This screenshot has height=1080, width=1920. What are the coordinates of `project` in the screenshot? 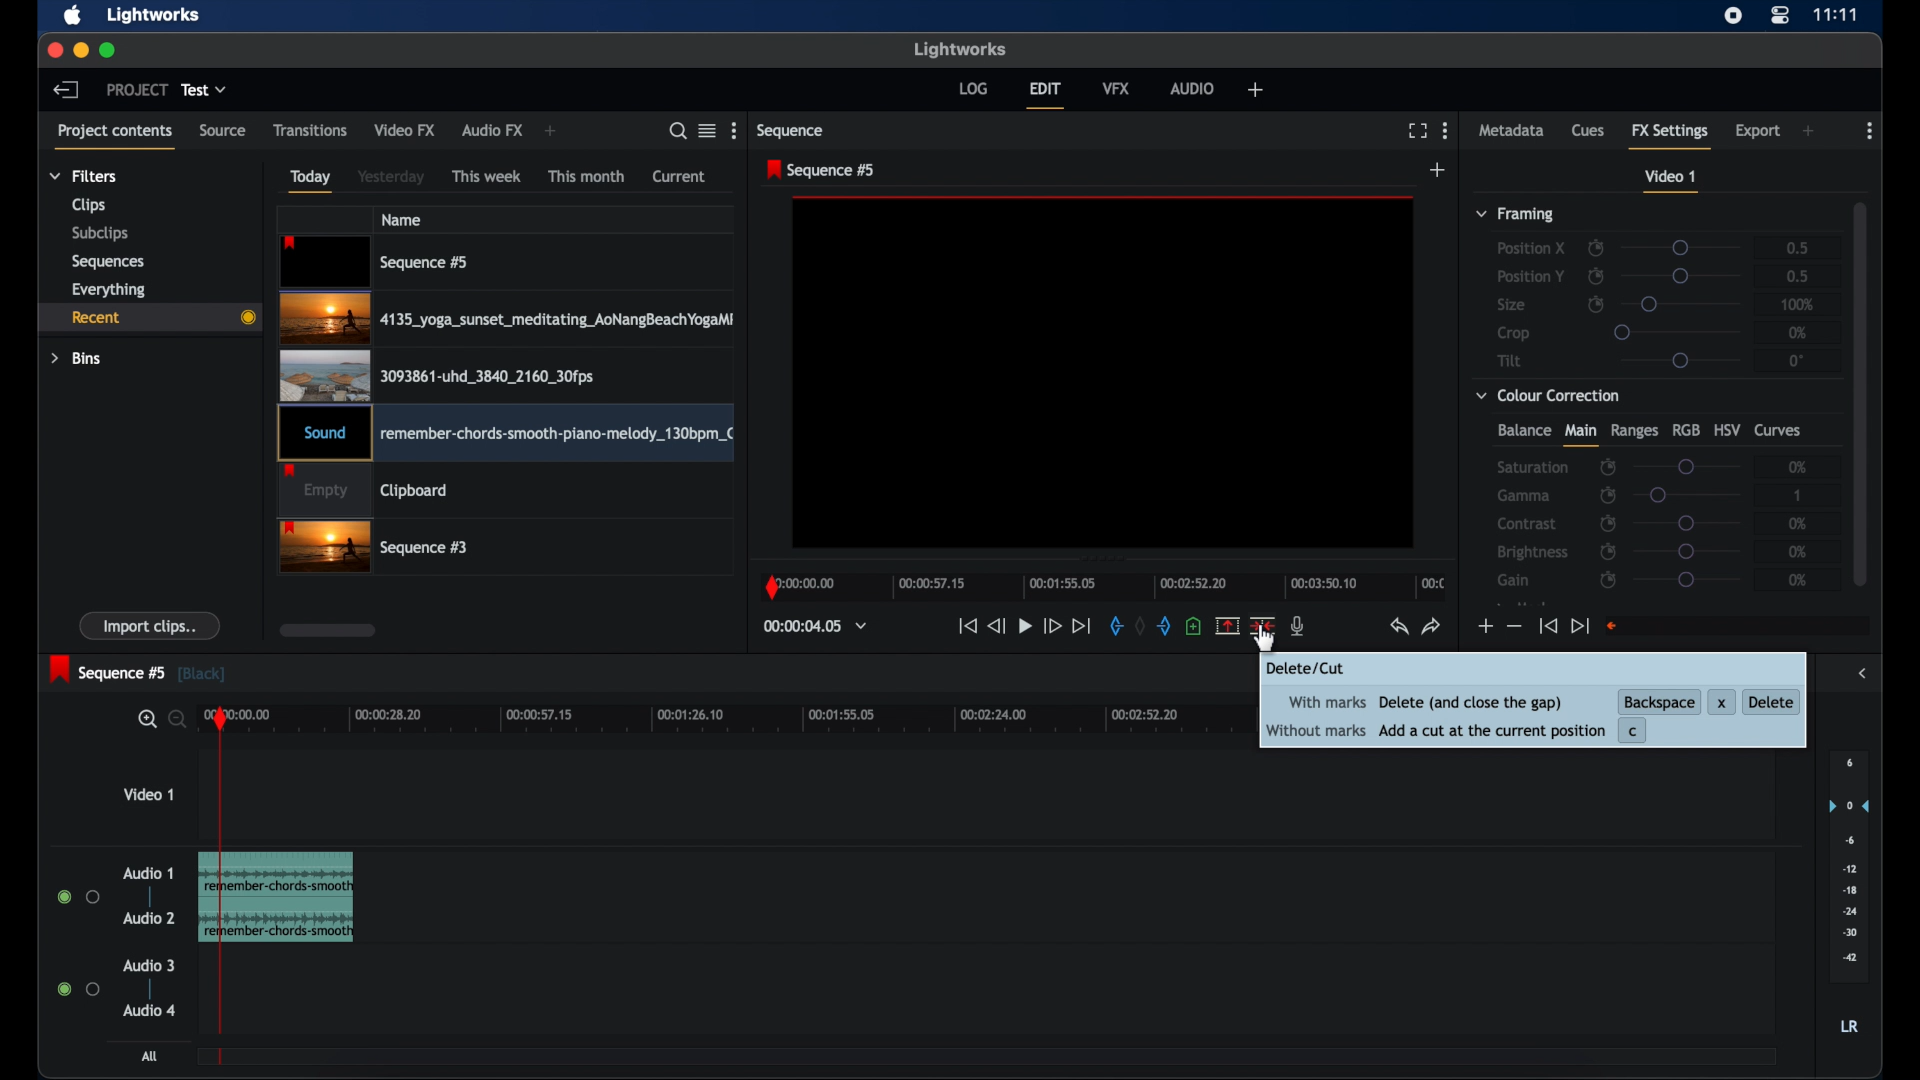 It's located at (136, 89).